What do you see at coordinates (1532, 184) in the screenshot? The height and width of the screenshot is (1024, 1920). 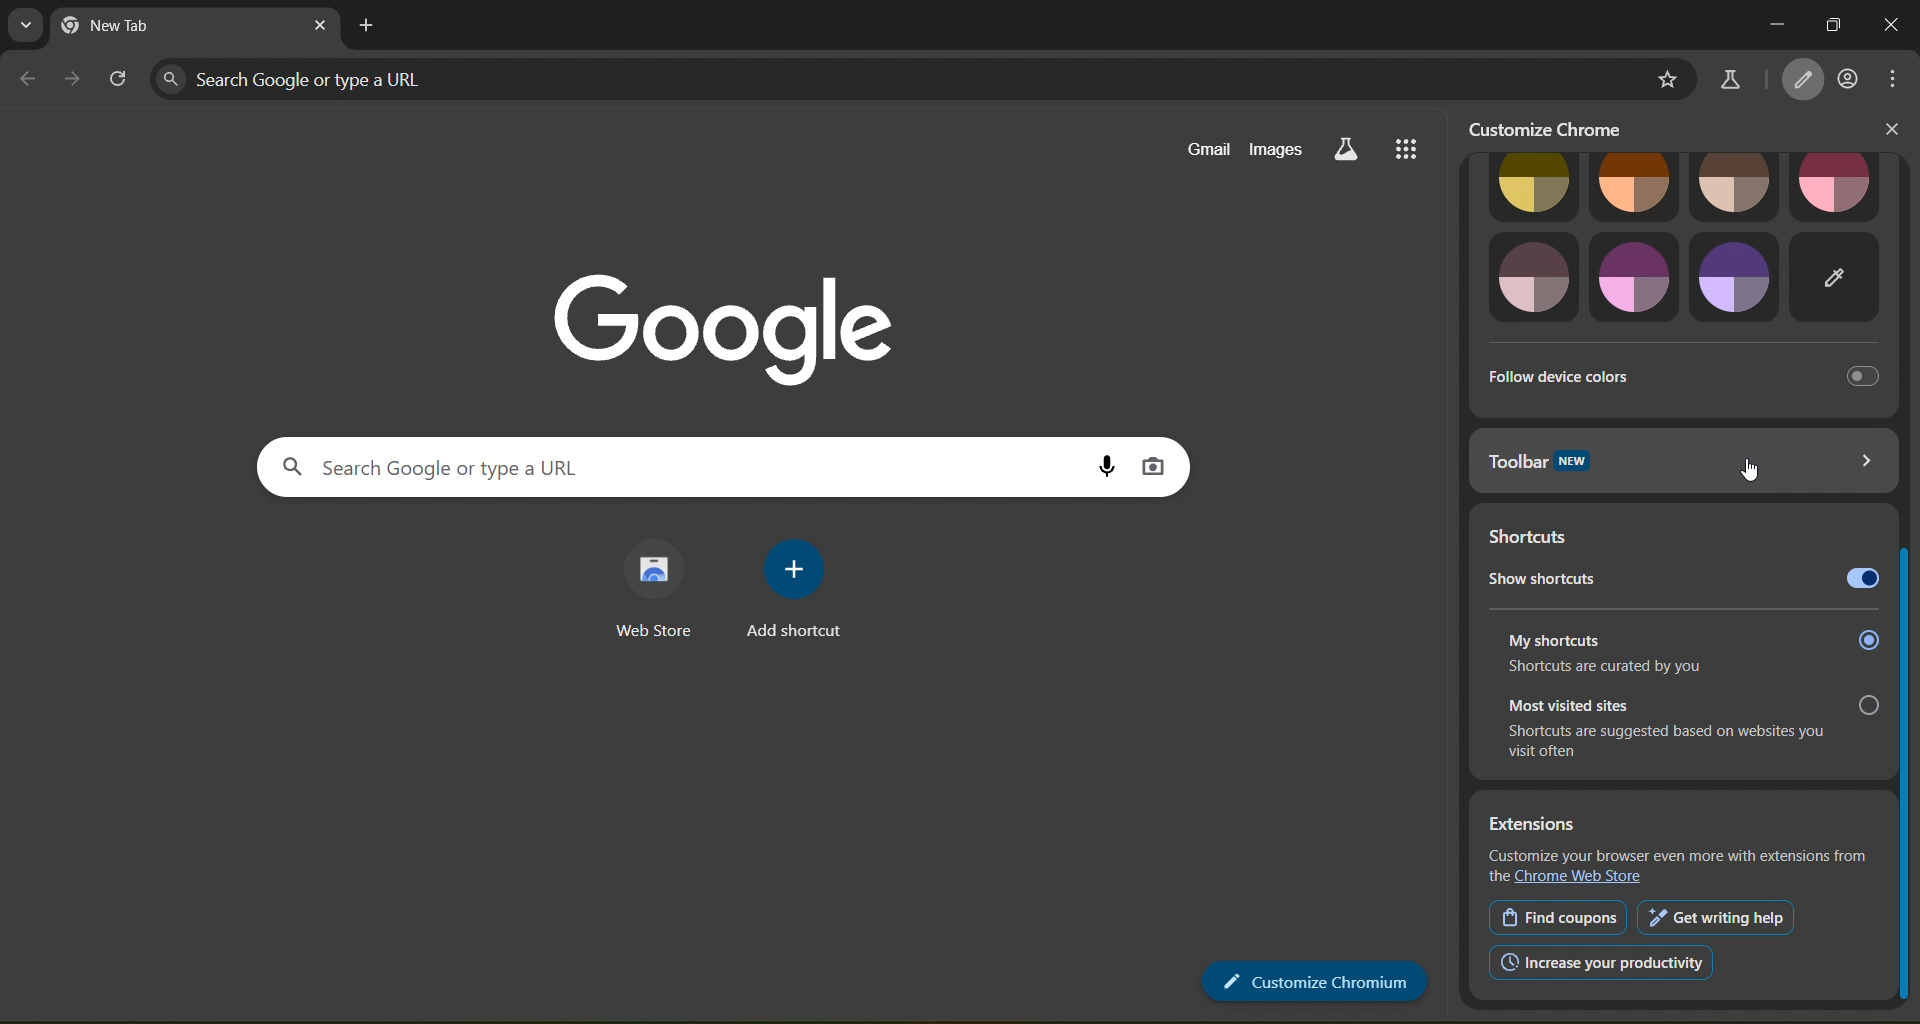 I see `image` at bounding box center [1532, 184].